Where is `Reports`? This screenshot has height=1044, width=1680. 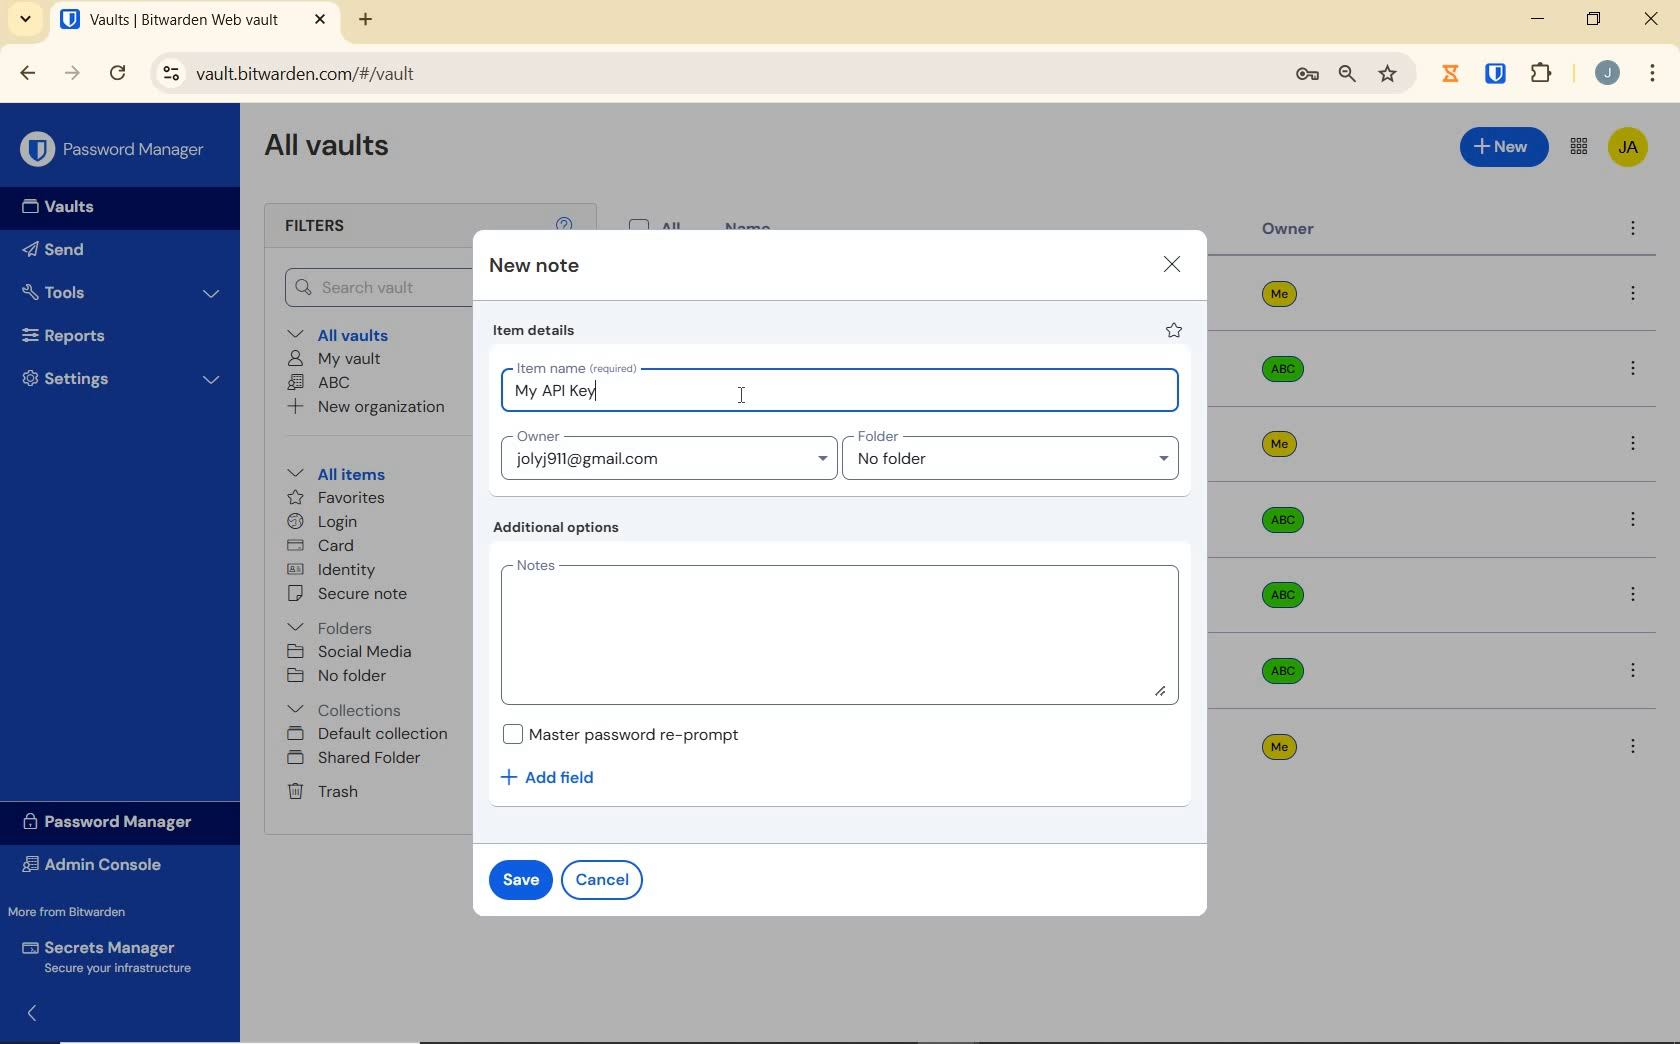
Reports is located at coordinates (114, 337).